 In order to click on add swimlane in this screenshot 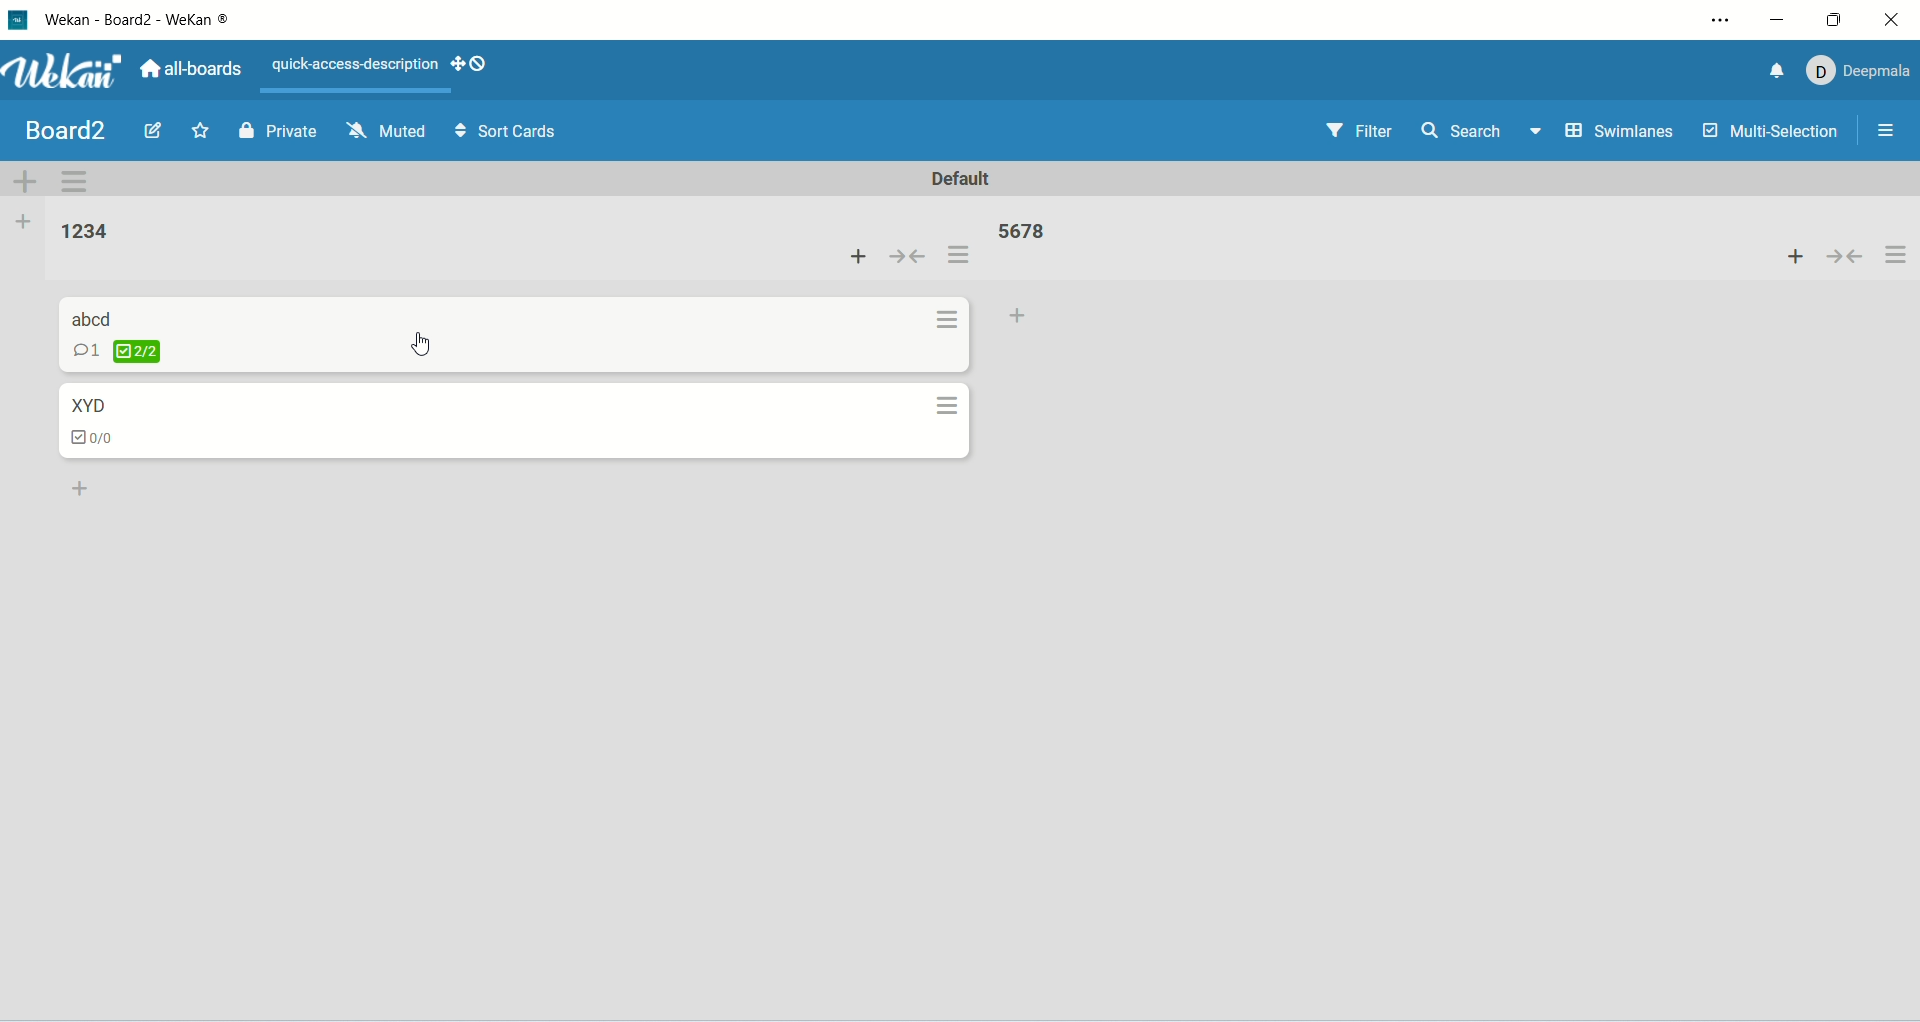, I will do `click(20, 177)`.